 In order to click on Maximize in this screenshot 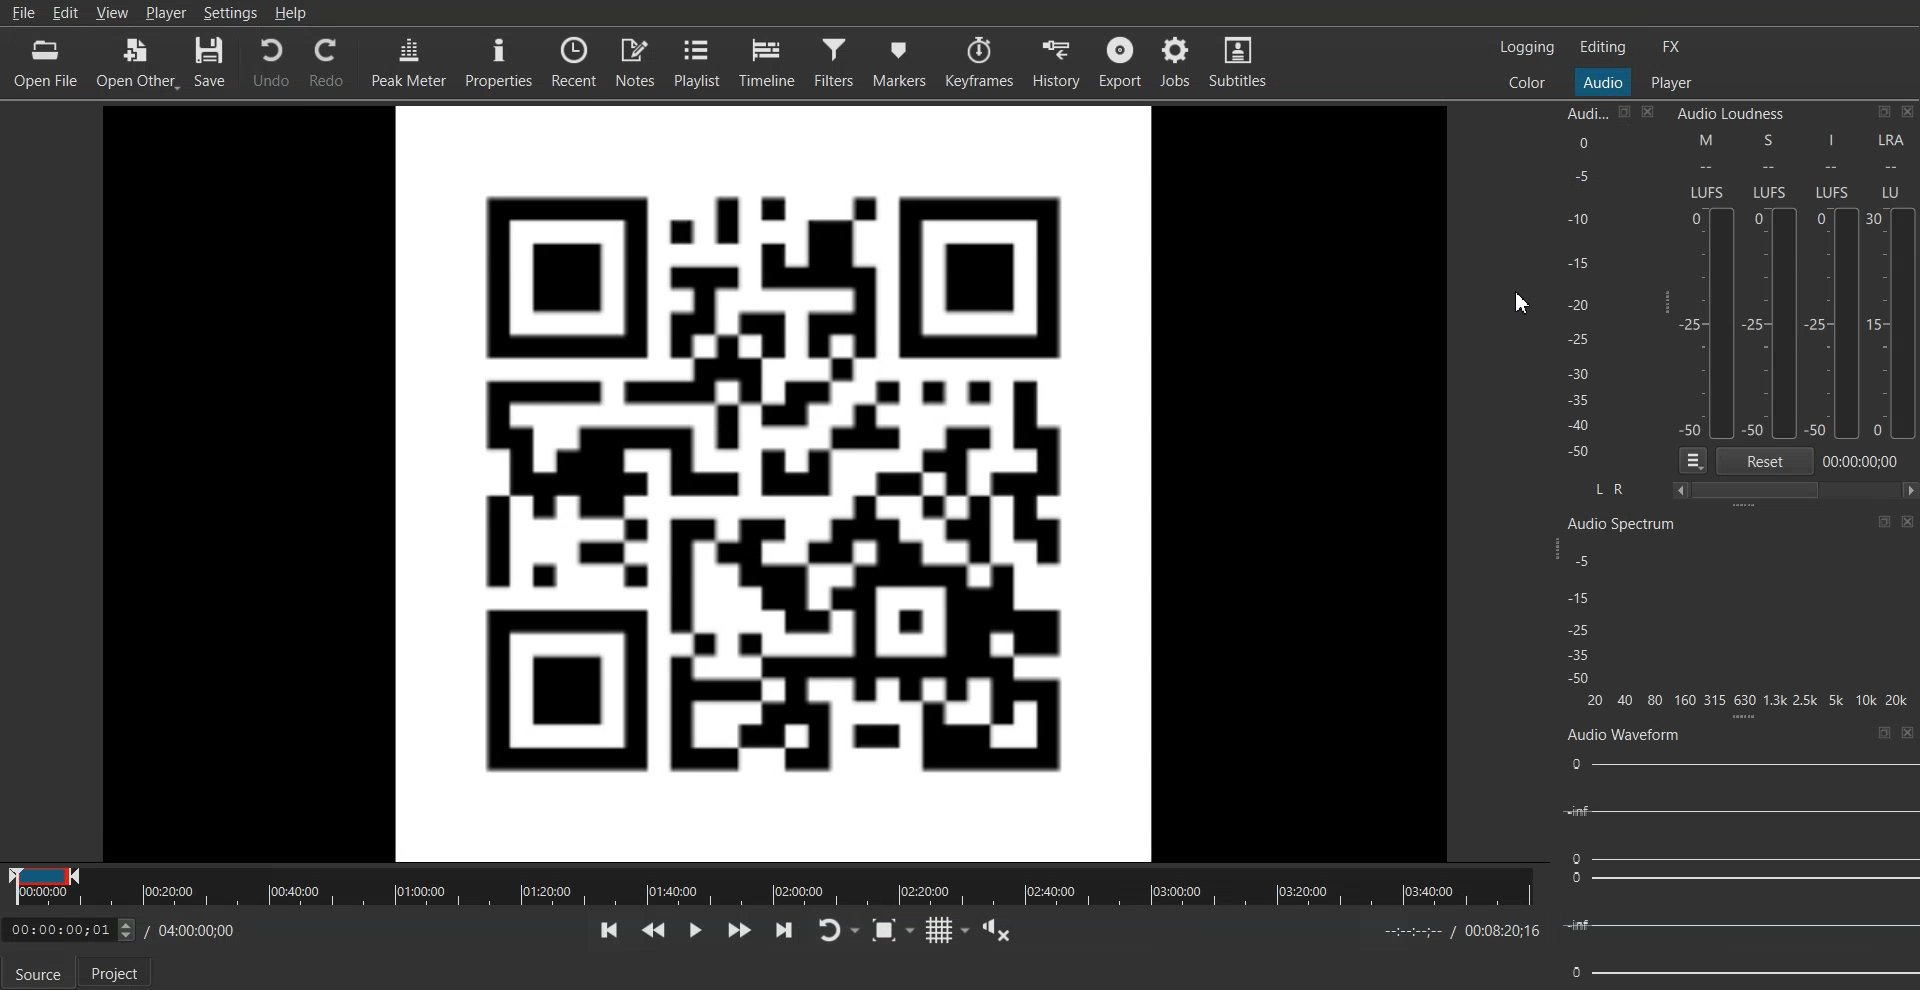, I will do `click(1624, 111)`.